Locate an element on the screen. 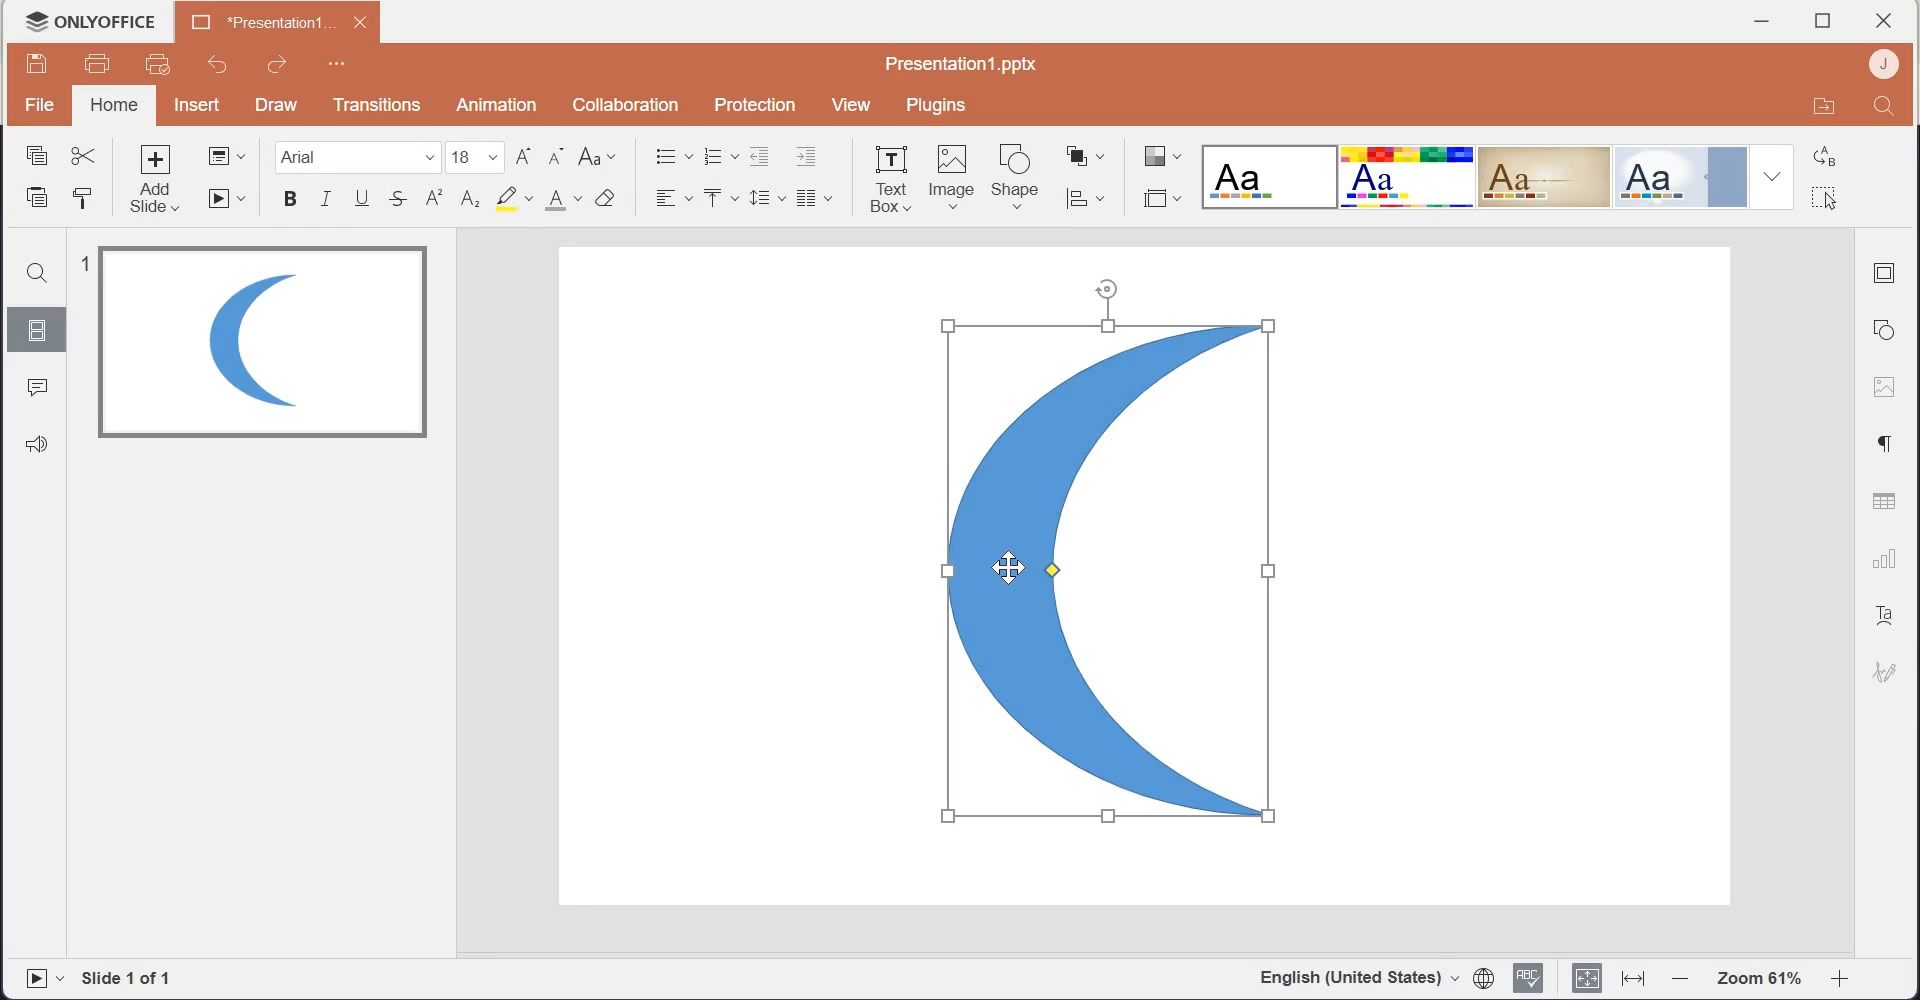 This screenshot has width=1920, height=1000. Search is located at coordinates (1883, 106).